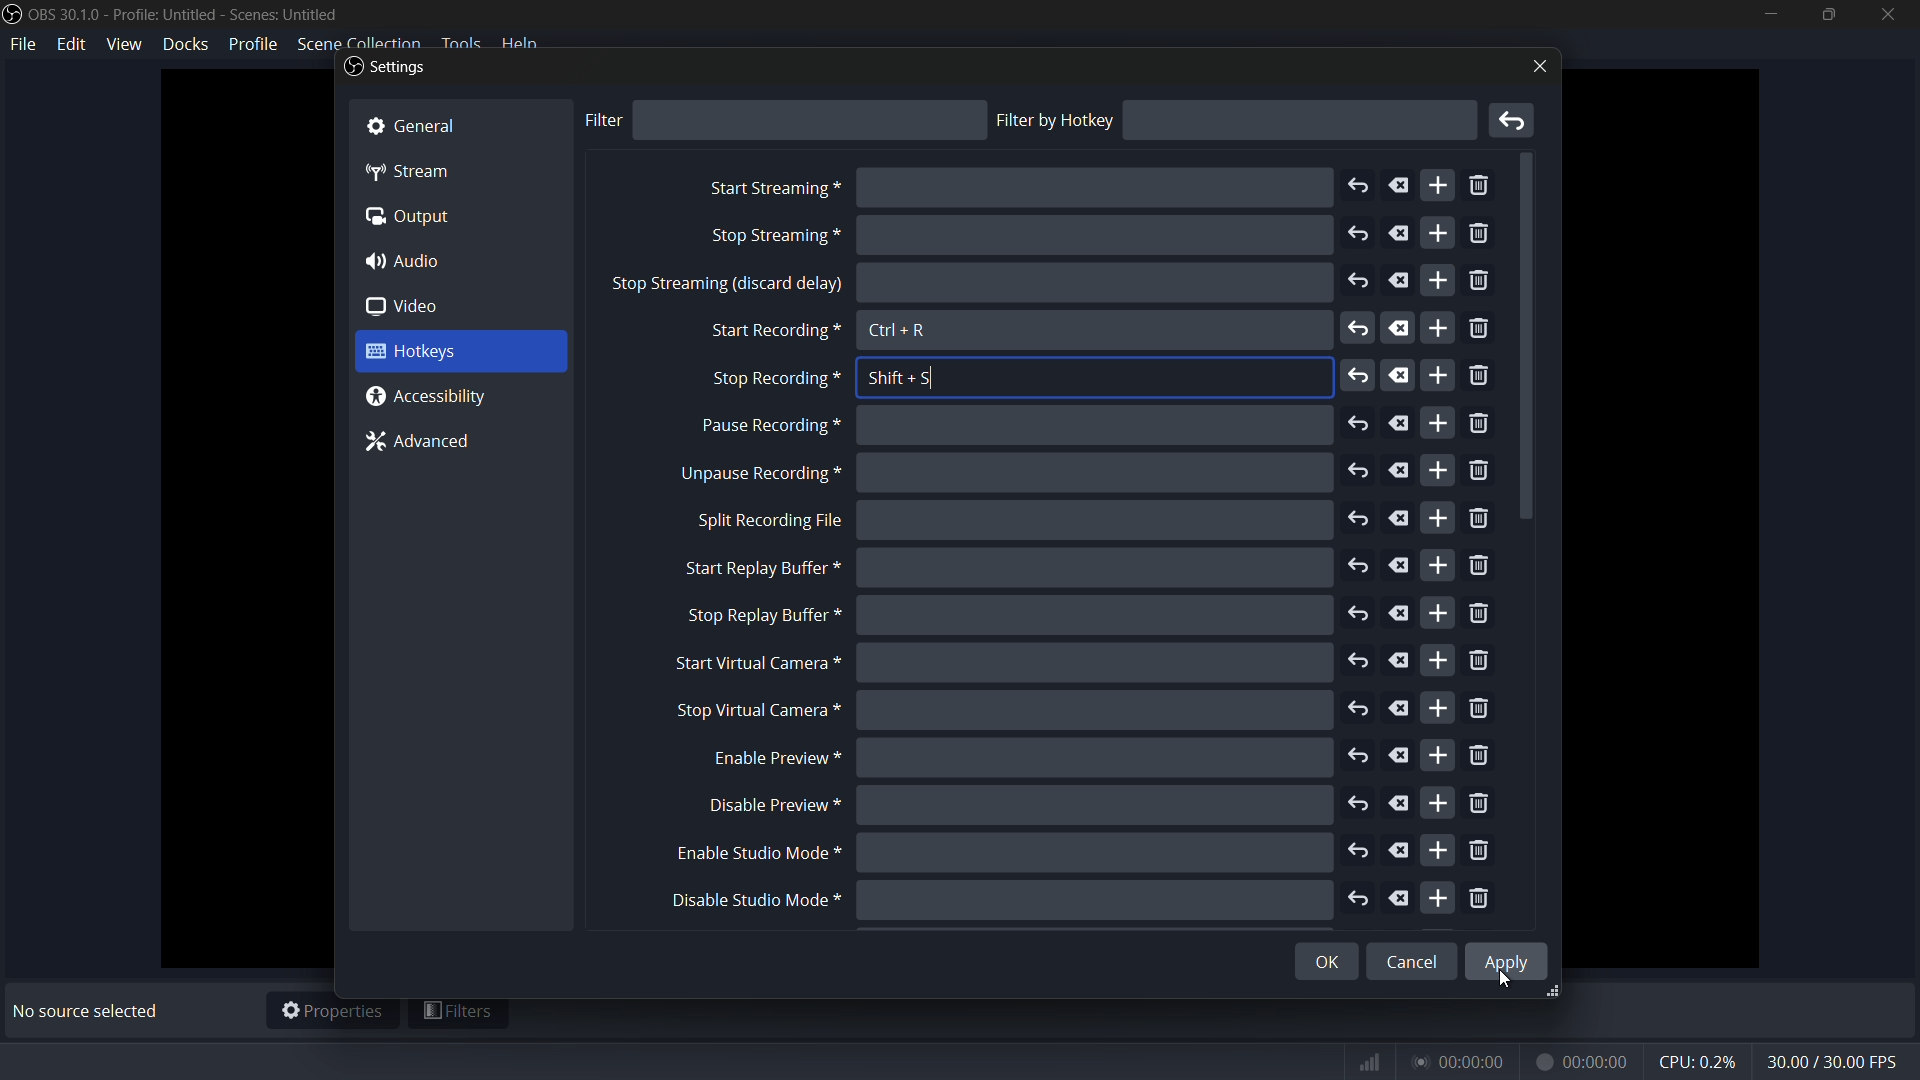 This screenshot has height=1080, width=1920. What do you see at coordinates (753, 901) in the screenshot?
I see `disable studio mode` at bounding box center [753, 901].